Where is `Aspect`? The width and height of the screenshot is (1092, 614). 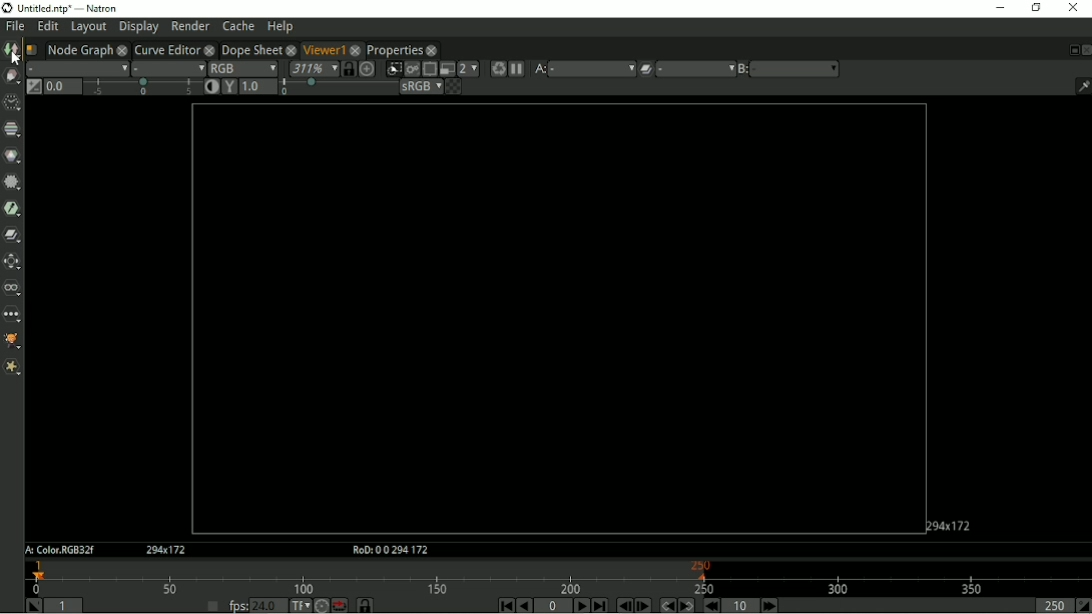
Aspect is located at coordinates (167, 550).